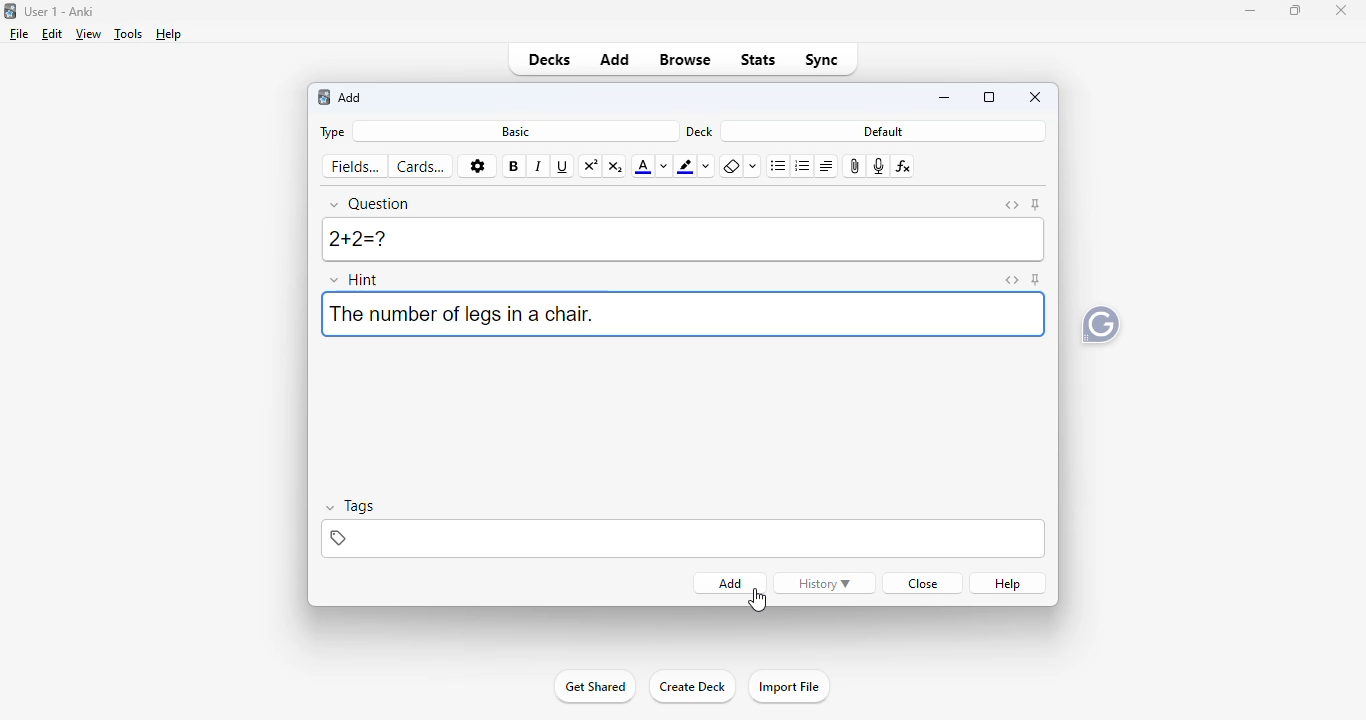  What do you see at coordinates (686, 316) in the screenshot?
I see `hint` at bounding box center [686, 316].